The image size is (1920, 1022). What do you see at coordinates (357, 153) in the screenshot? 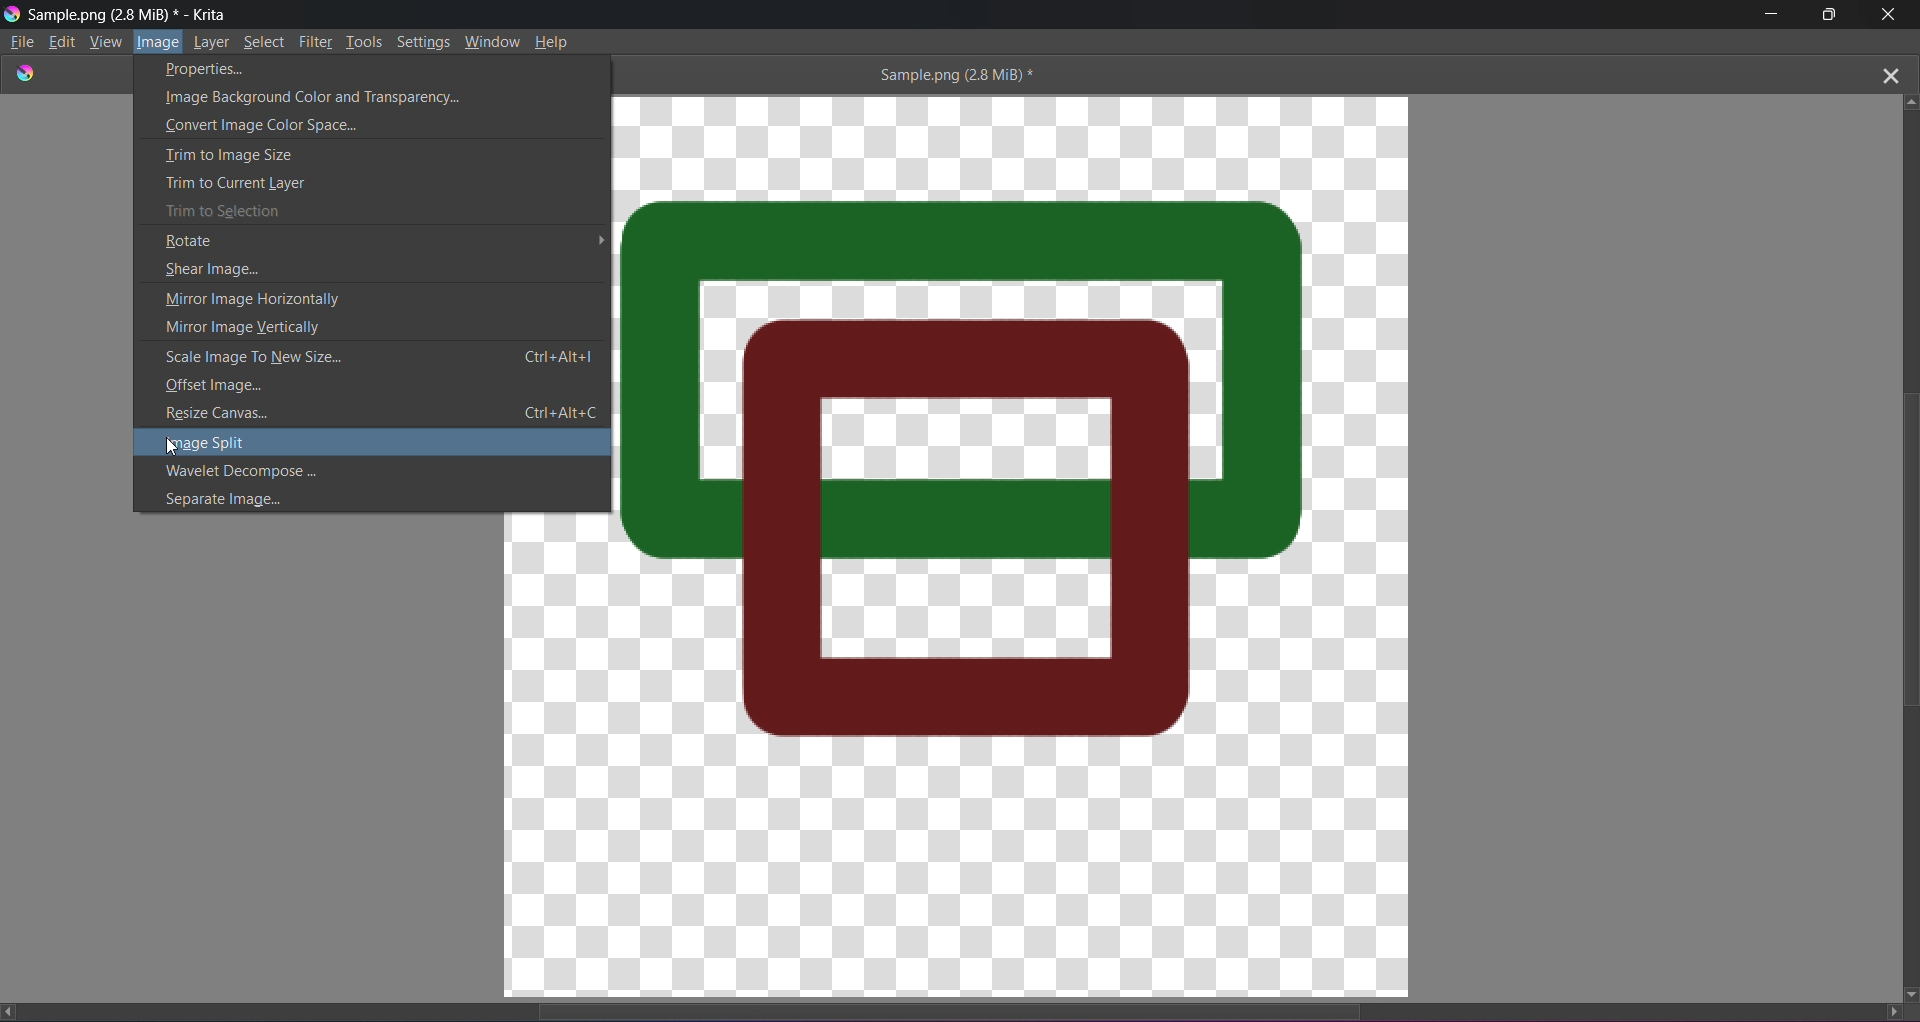
I see `Trim to image size` at bounding box center [357, 153].